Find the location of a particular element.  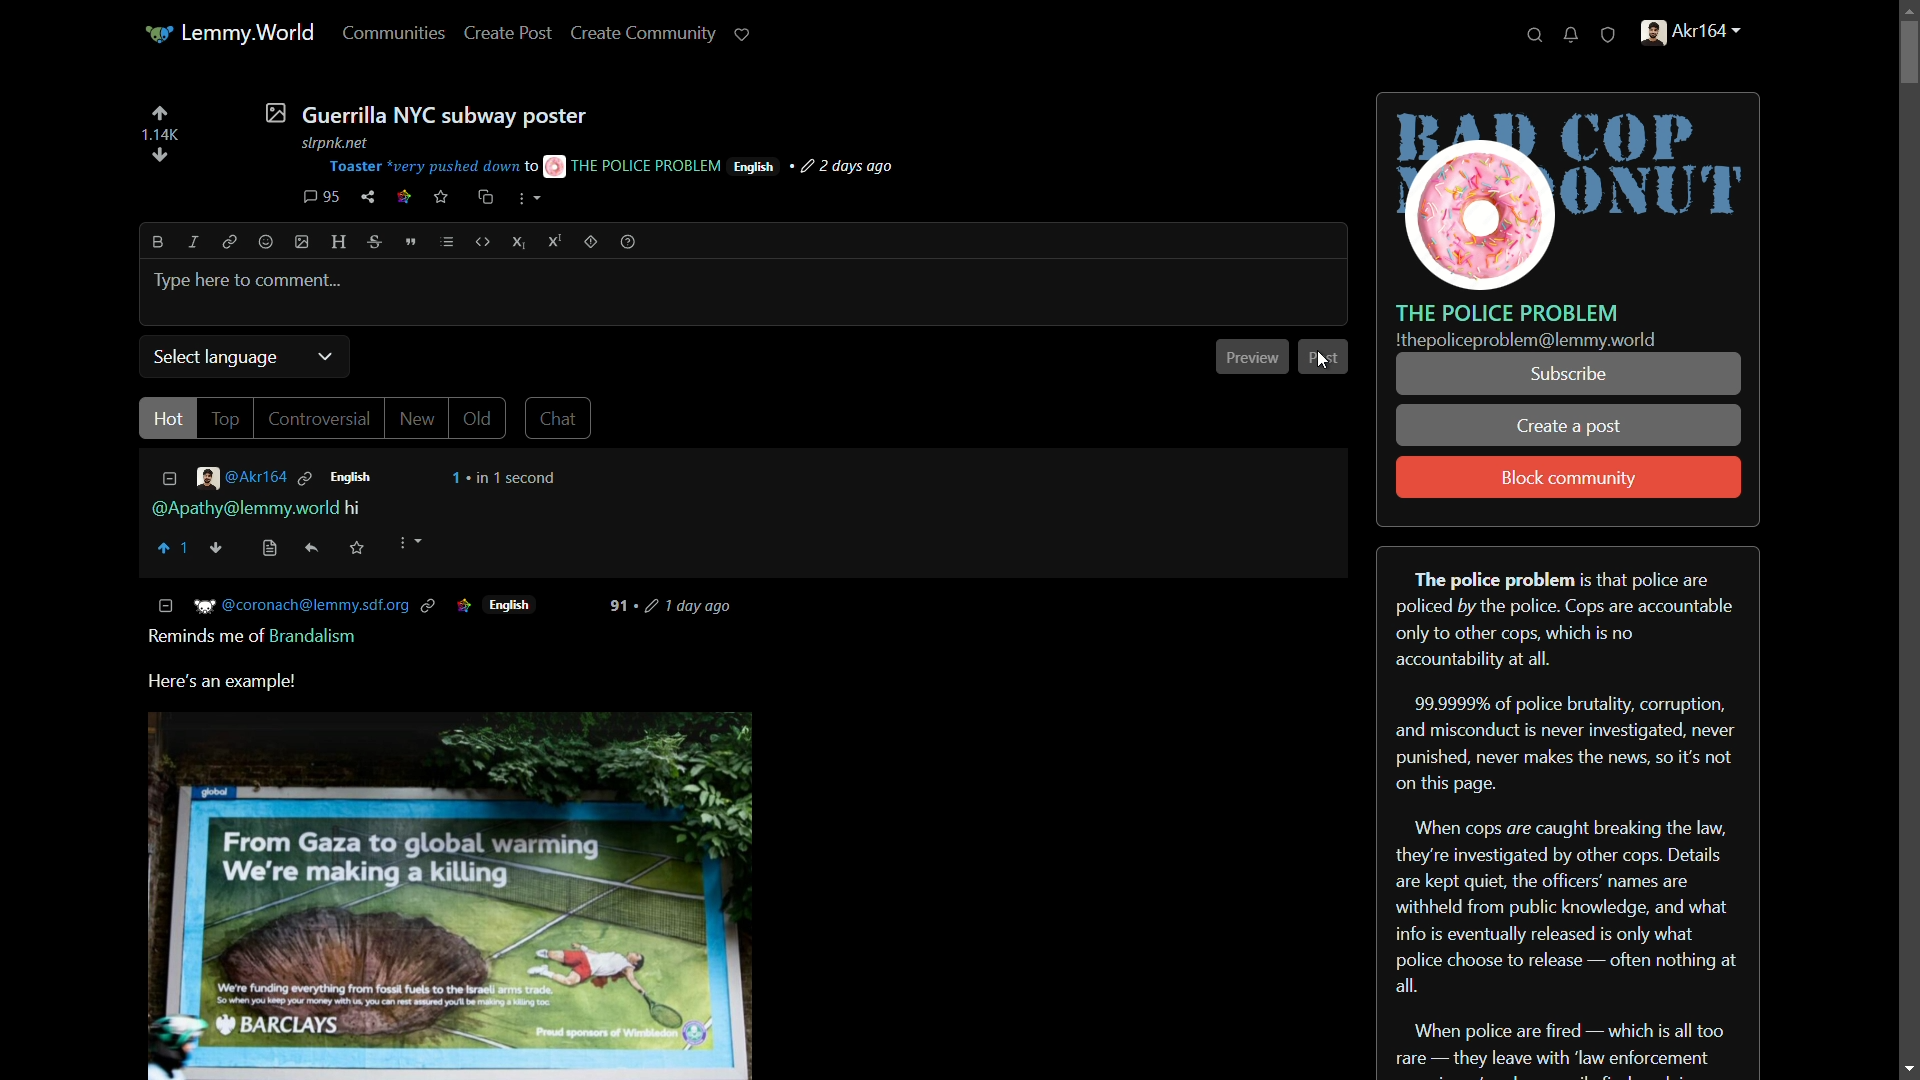

server icon is located at coordinates (1570, 193).